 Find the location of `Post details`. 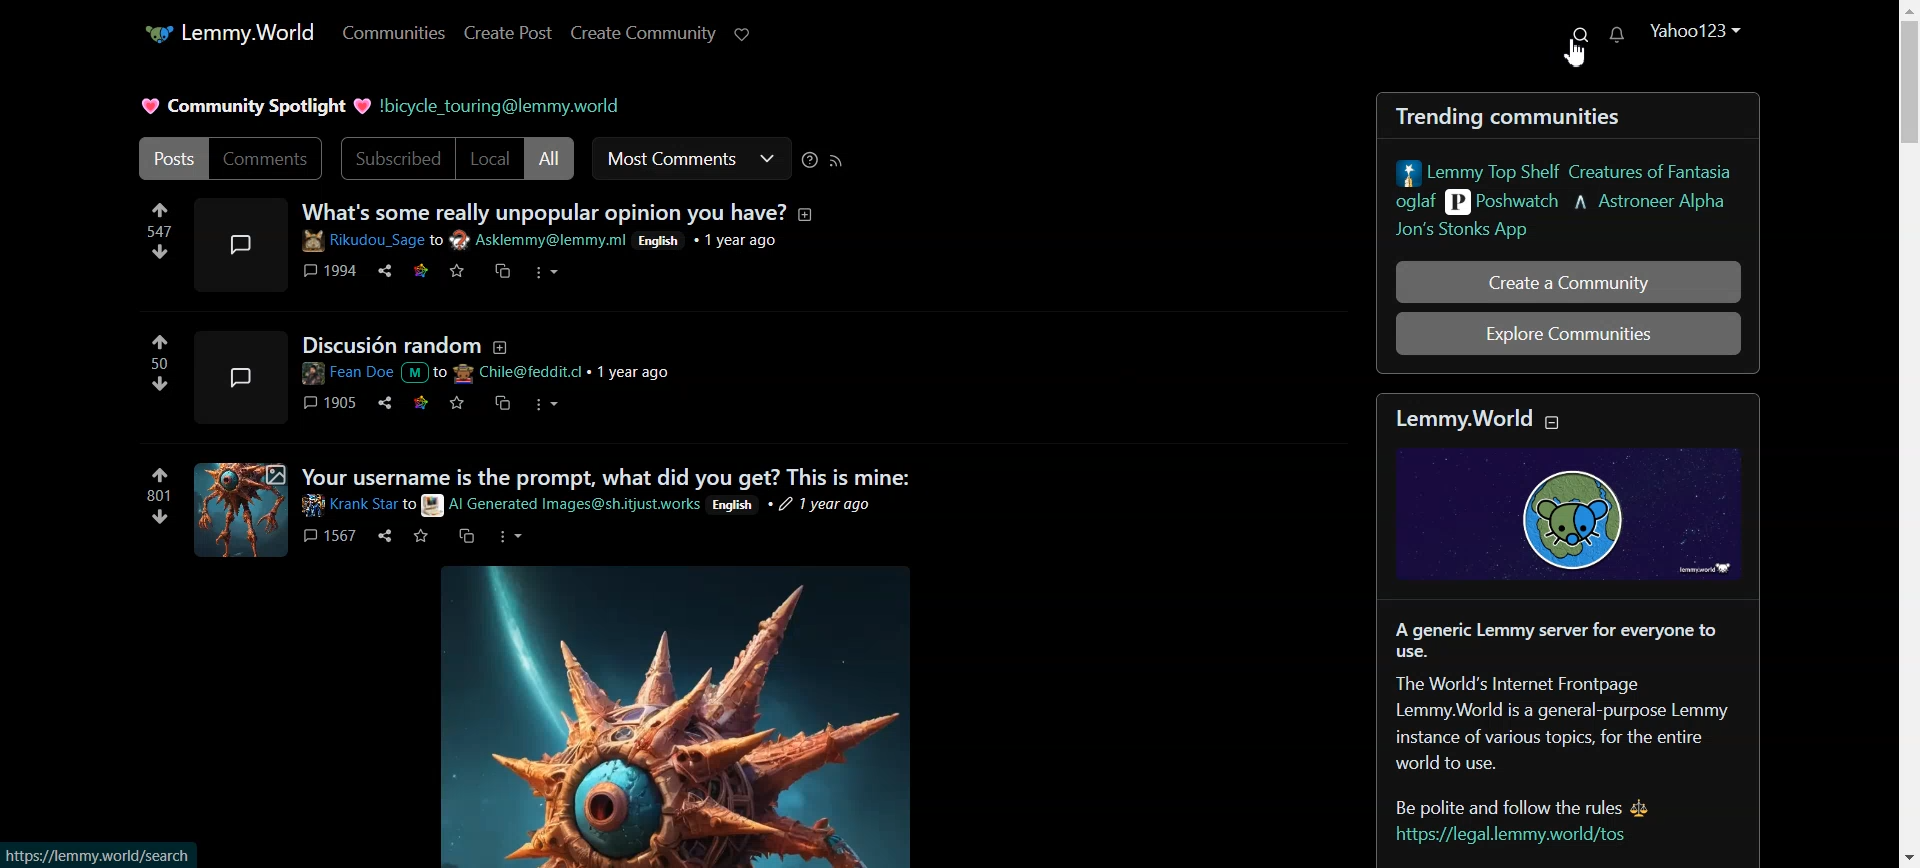

Post details is located at coordinates (540, 240).